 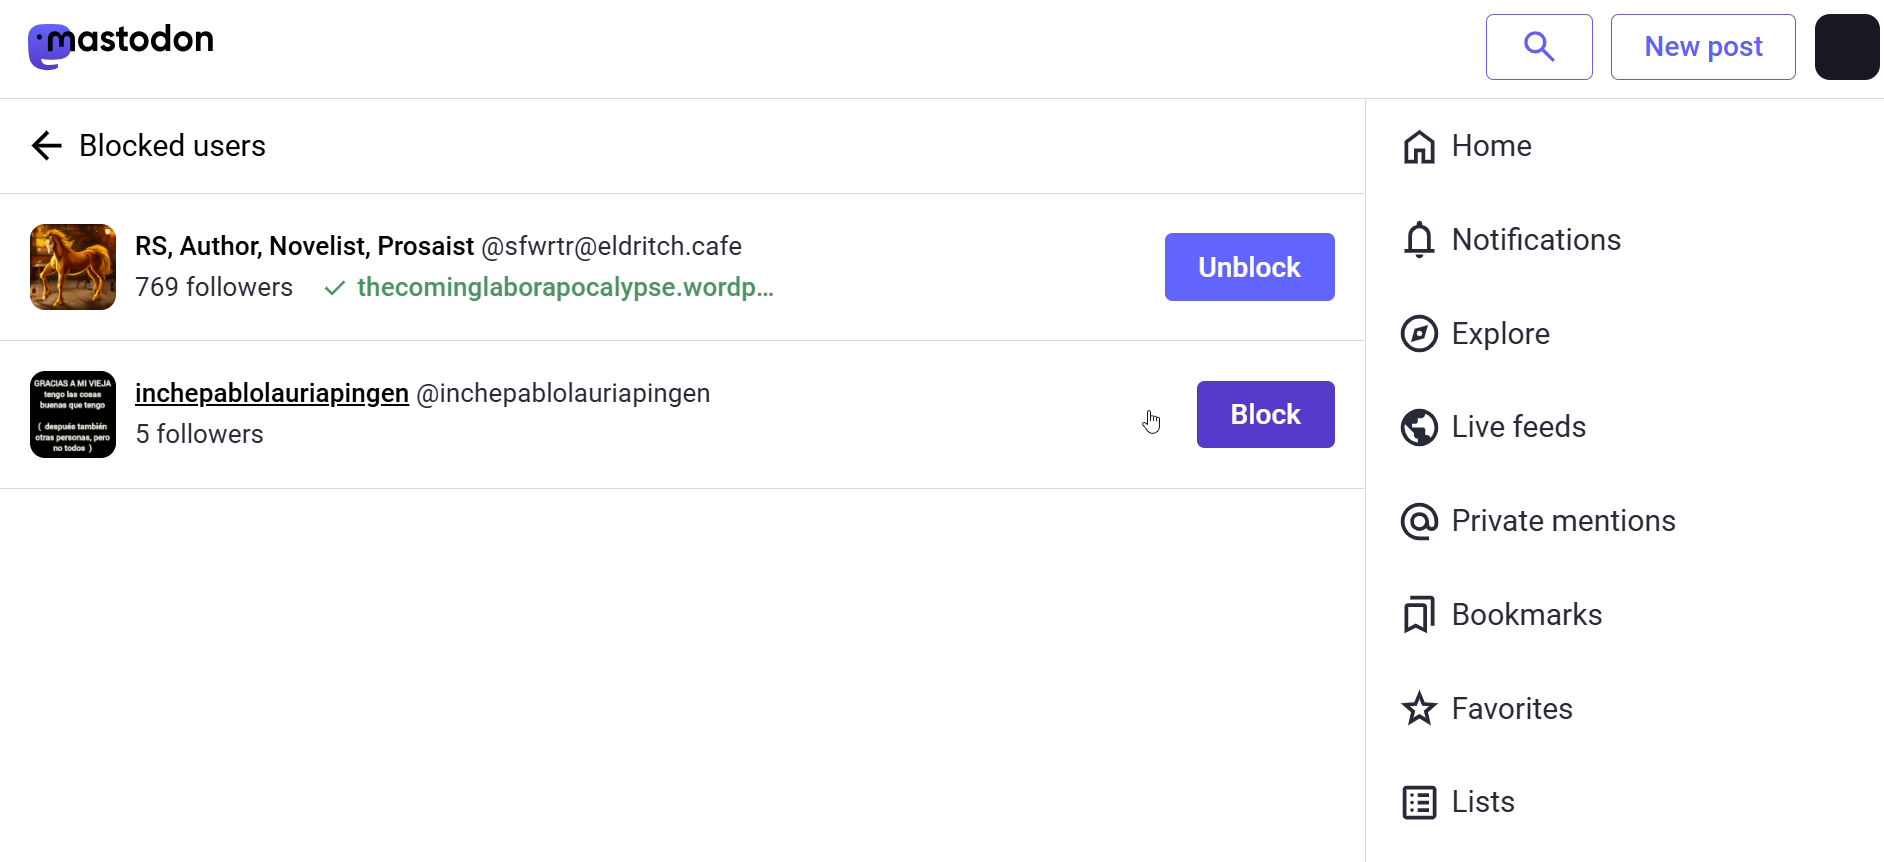 I want to click on profile picture, so click(x=73, y=267).